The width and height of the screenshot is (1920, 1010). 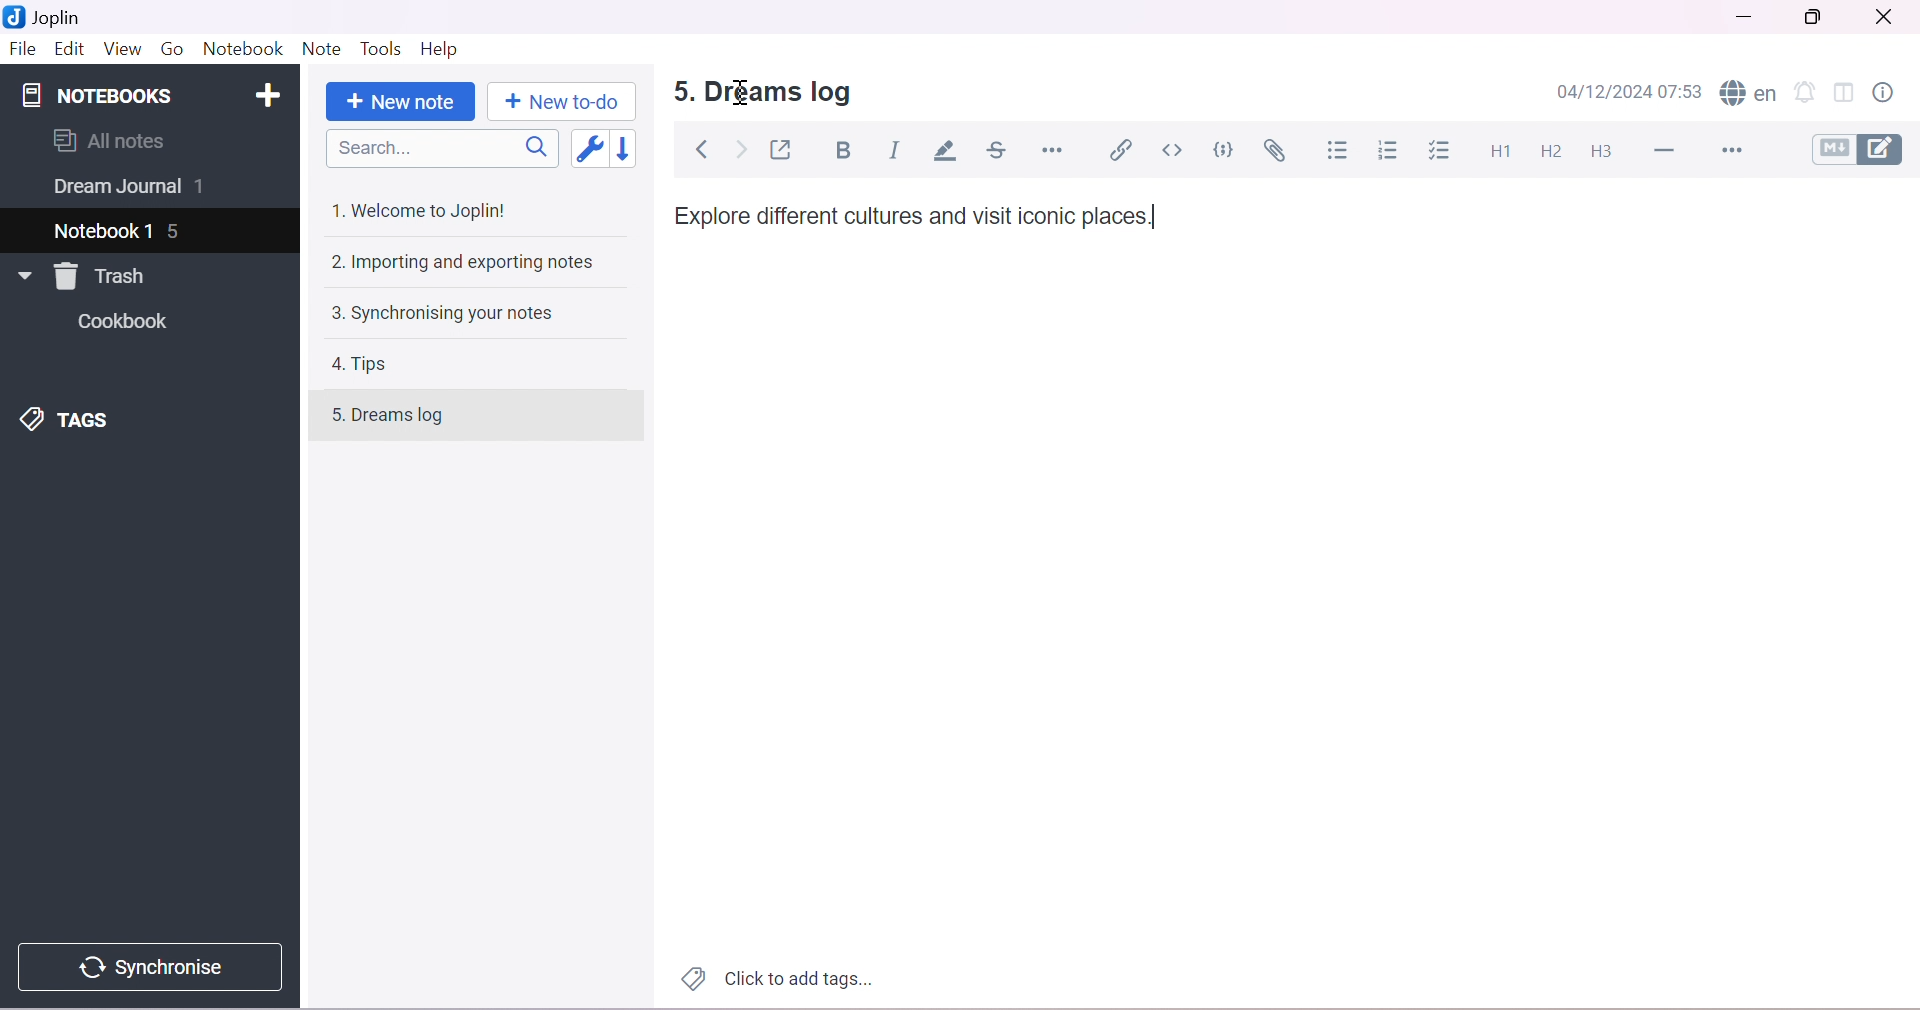 What do you see at coordinates (441, 315) in the screenshot?
I see `3. Synchronising your notes` at bounding box center [441, 315].